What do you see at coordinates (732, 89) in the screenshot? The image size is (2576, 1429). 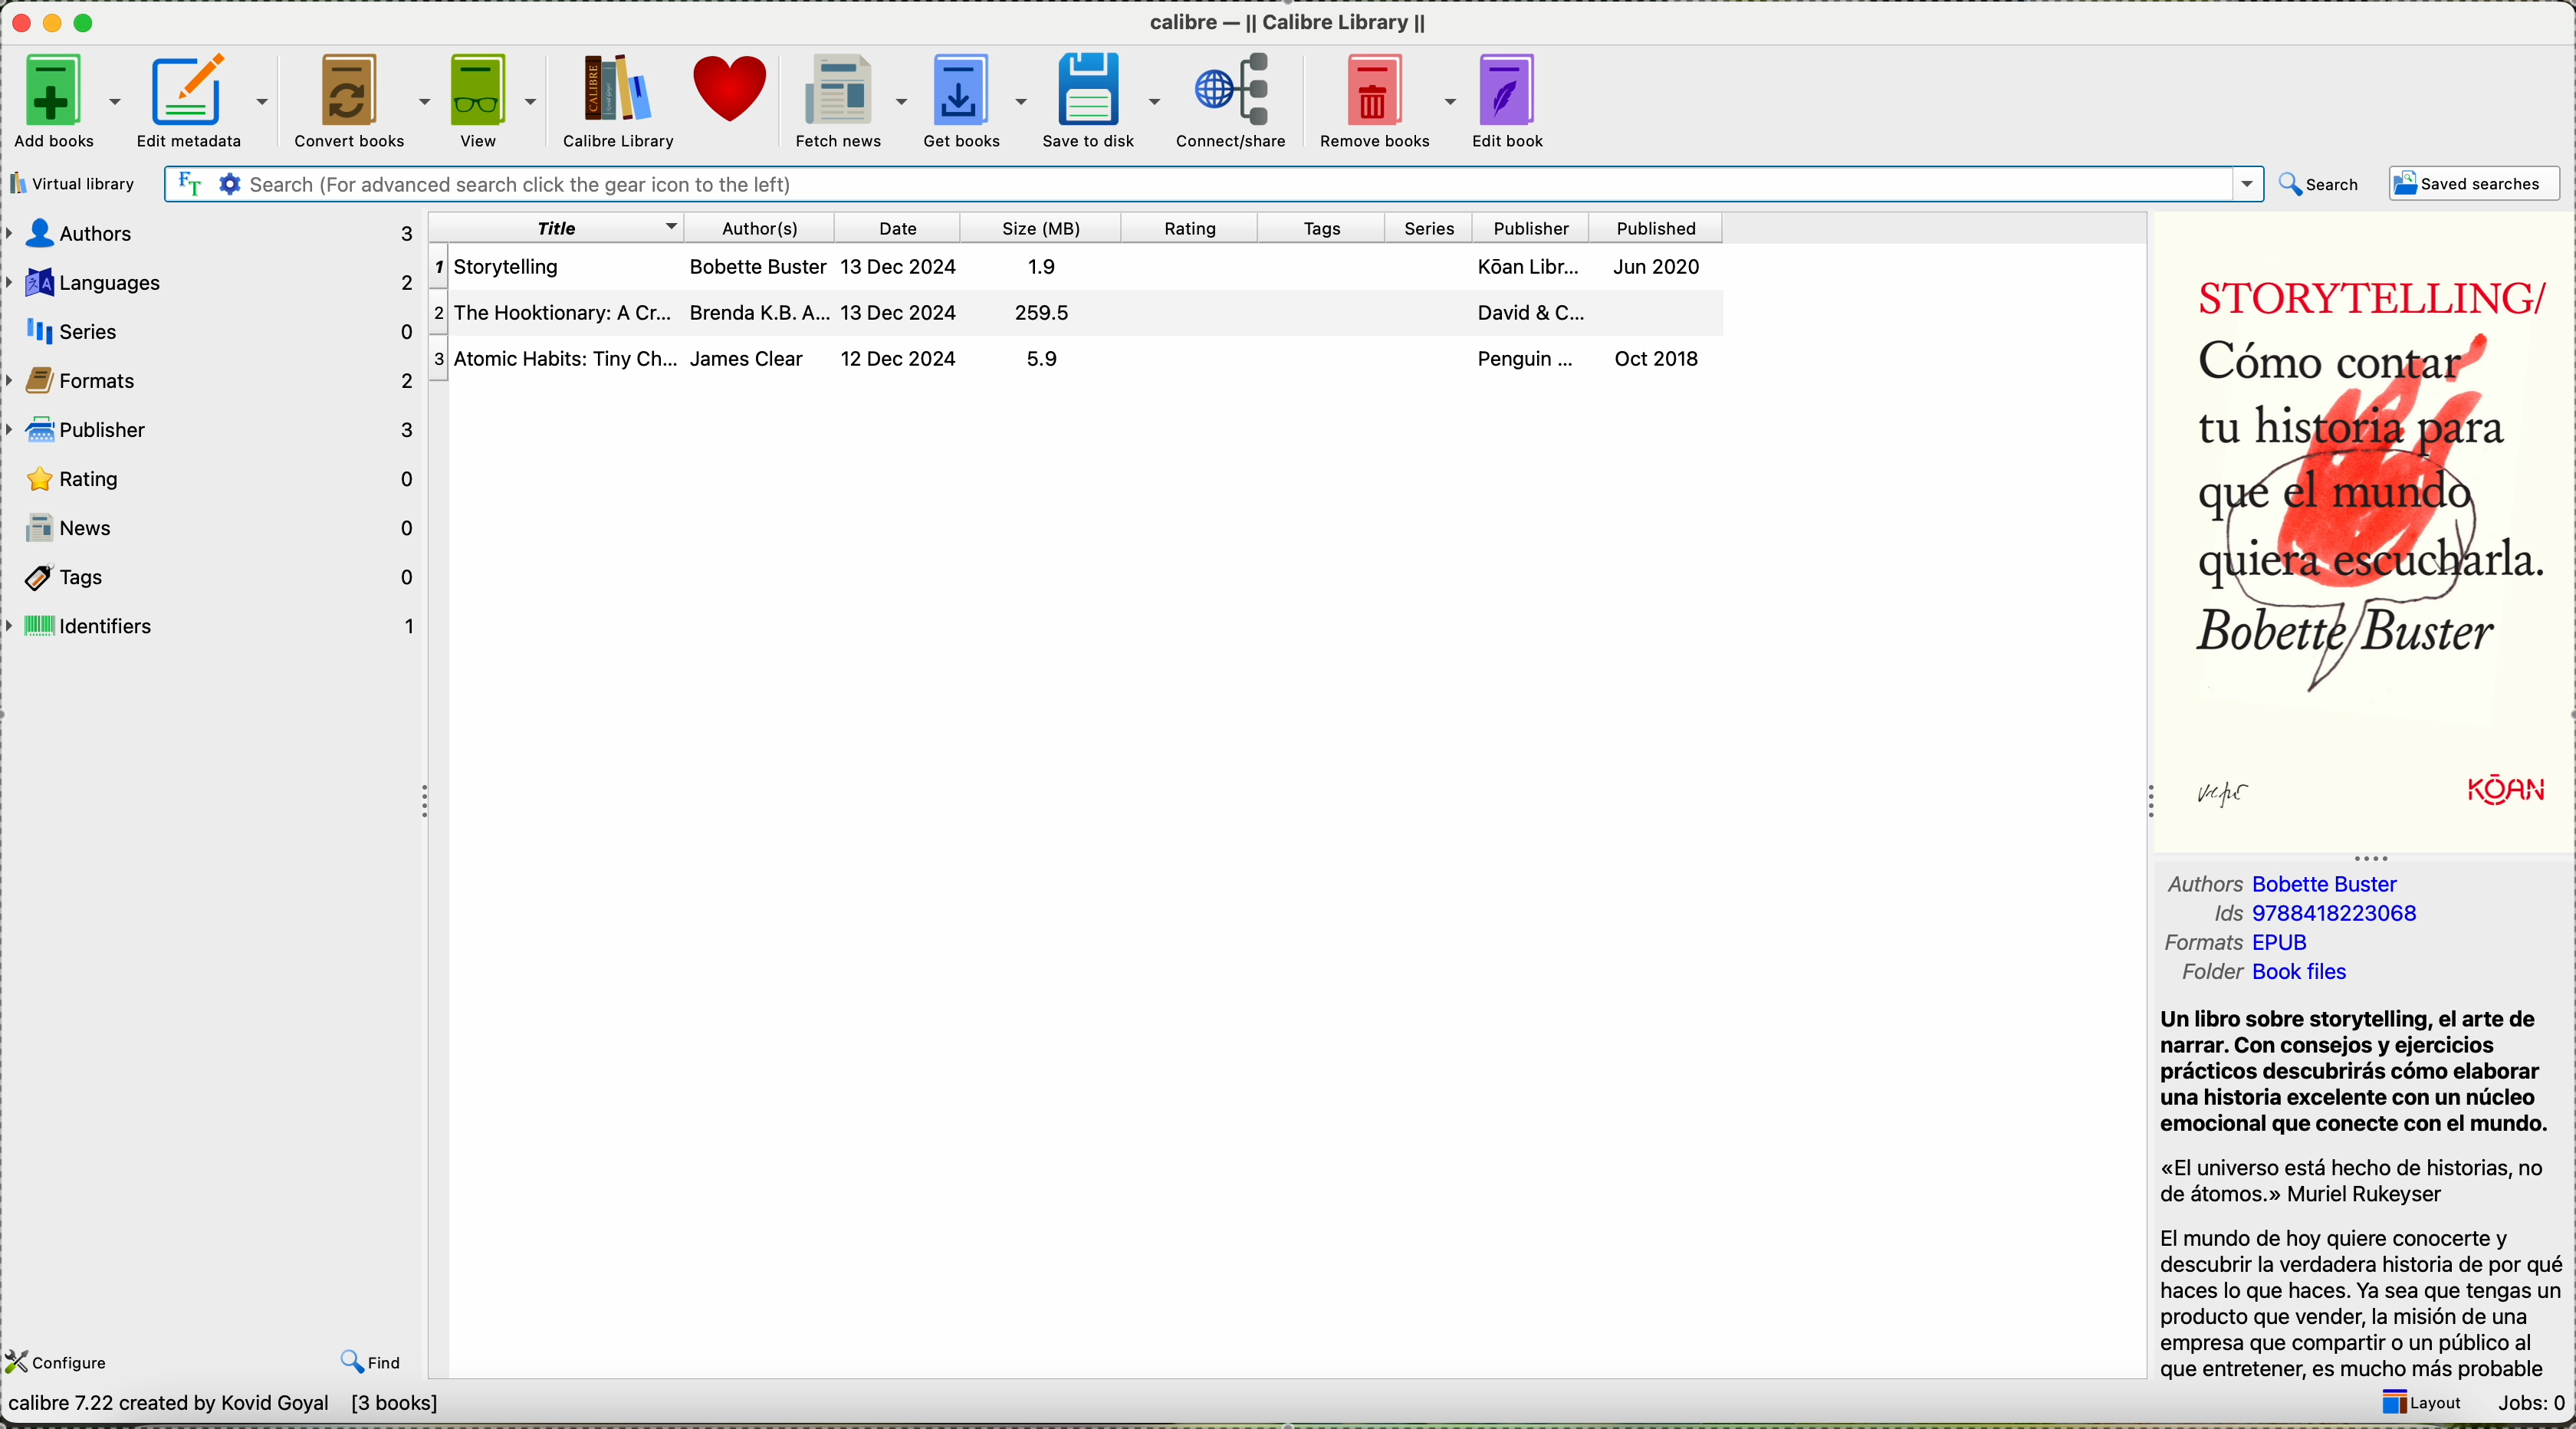 I see `donate` at bounding box center [732, 89].